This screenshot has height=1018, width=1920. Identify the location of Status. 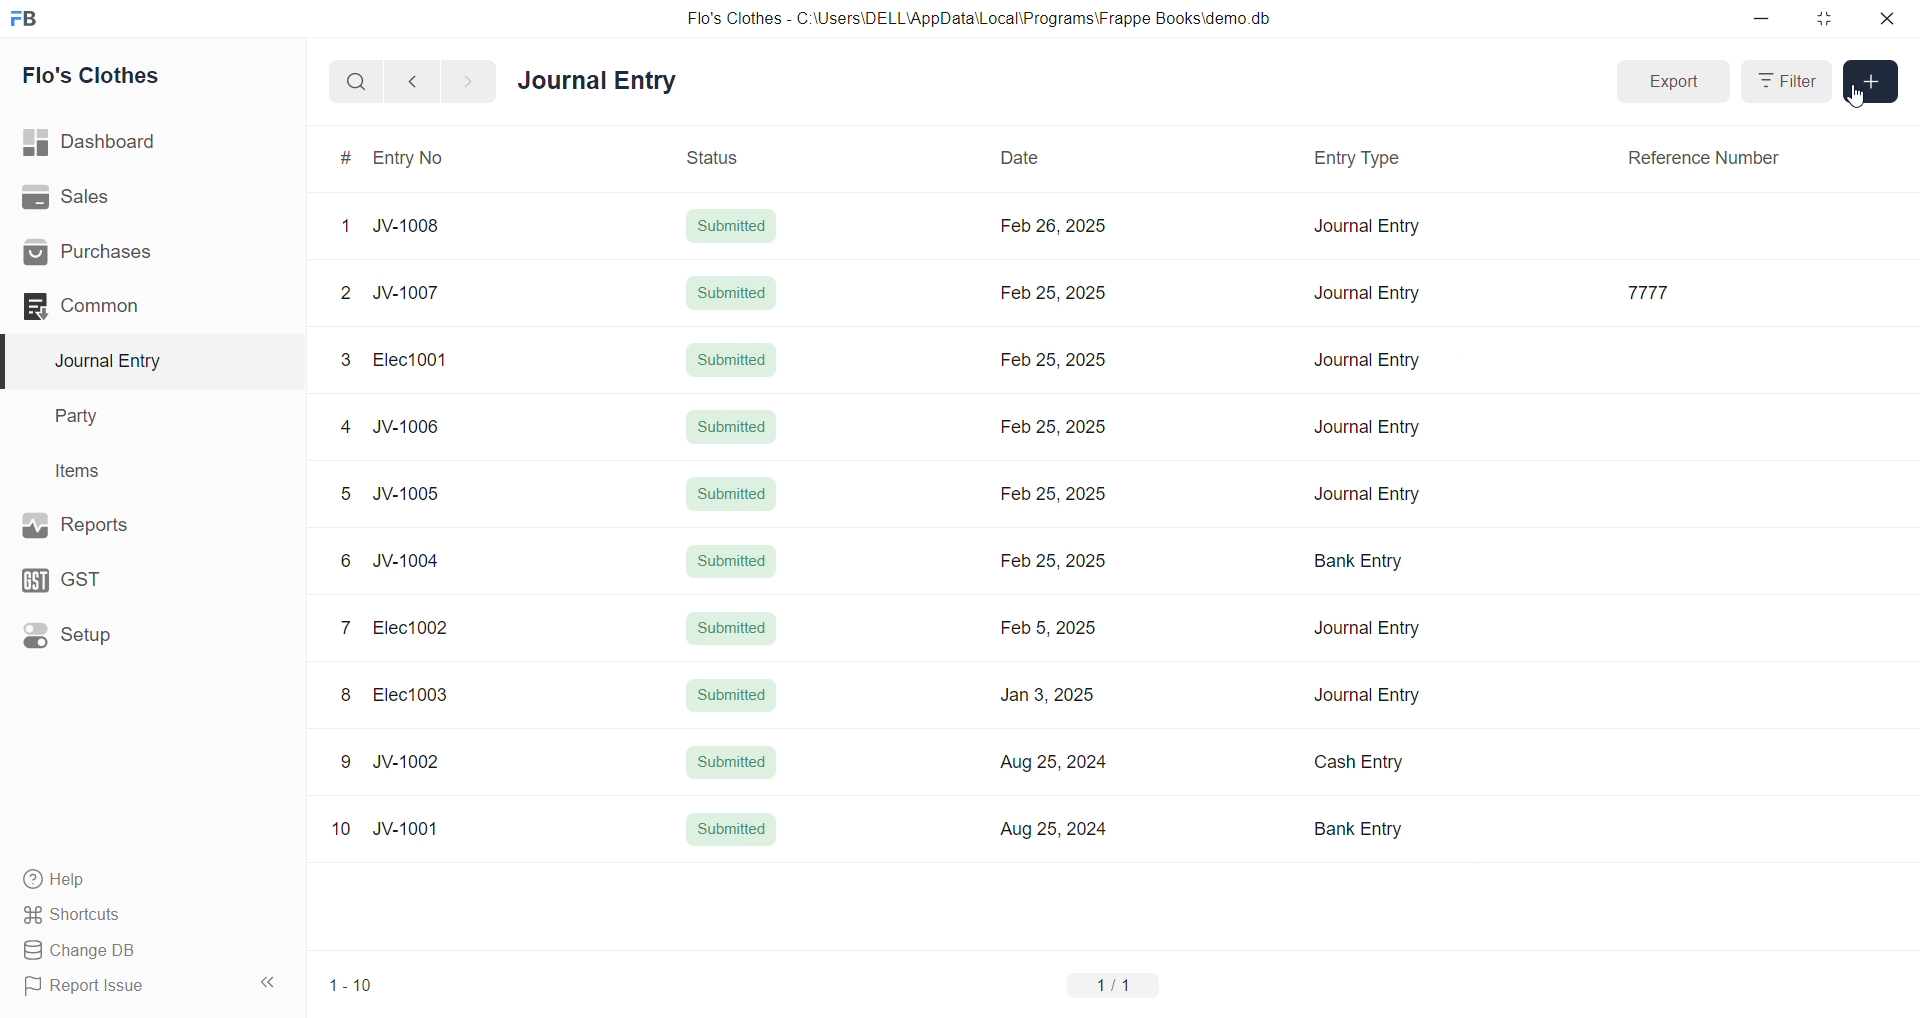
(715, 160).